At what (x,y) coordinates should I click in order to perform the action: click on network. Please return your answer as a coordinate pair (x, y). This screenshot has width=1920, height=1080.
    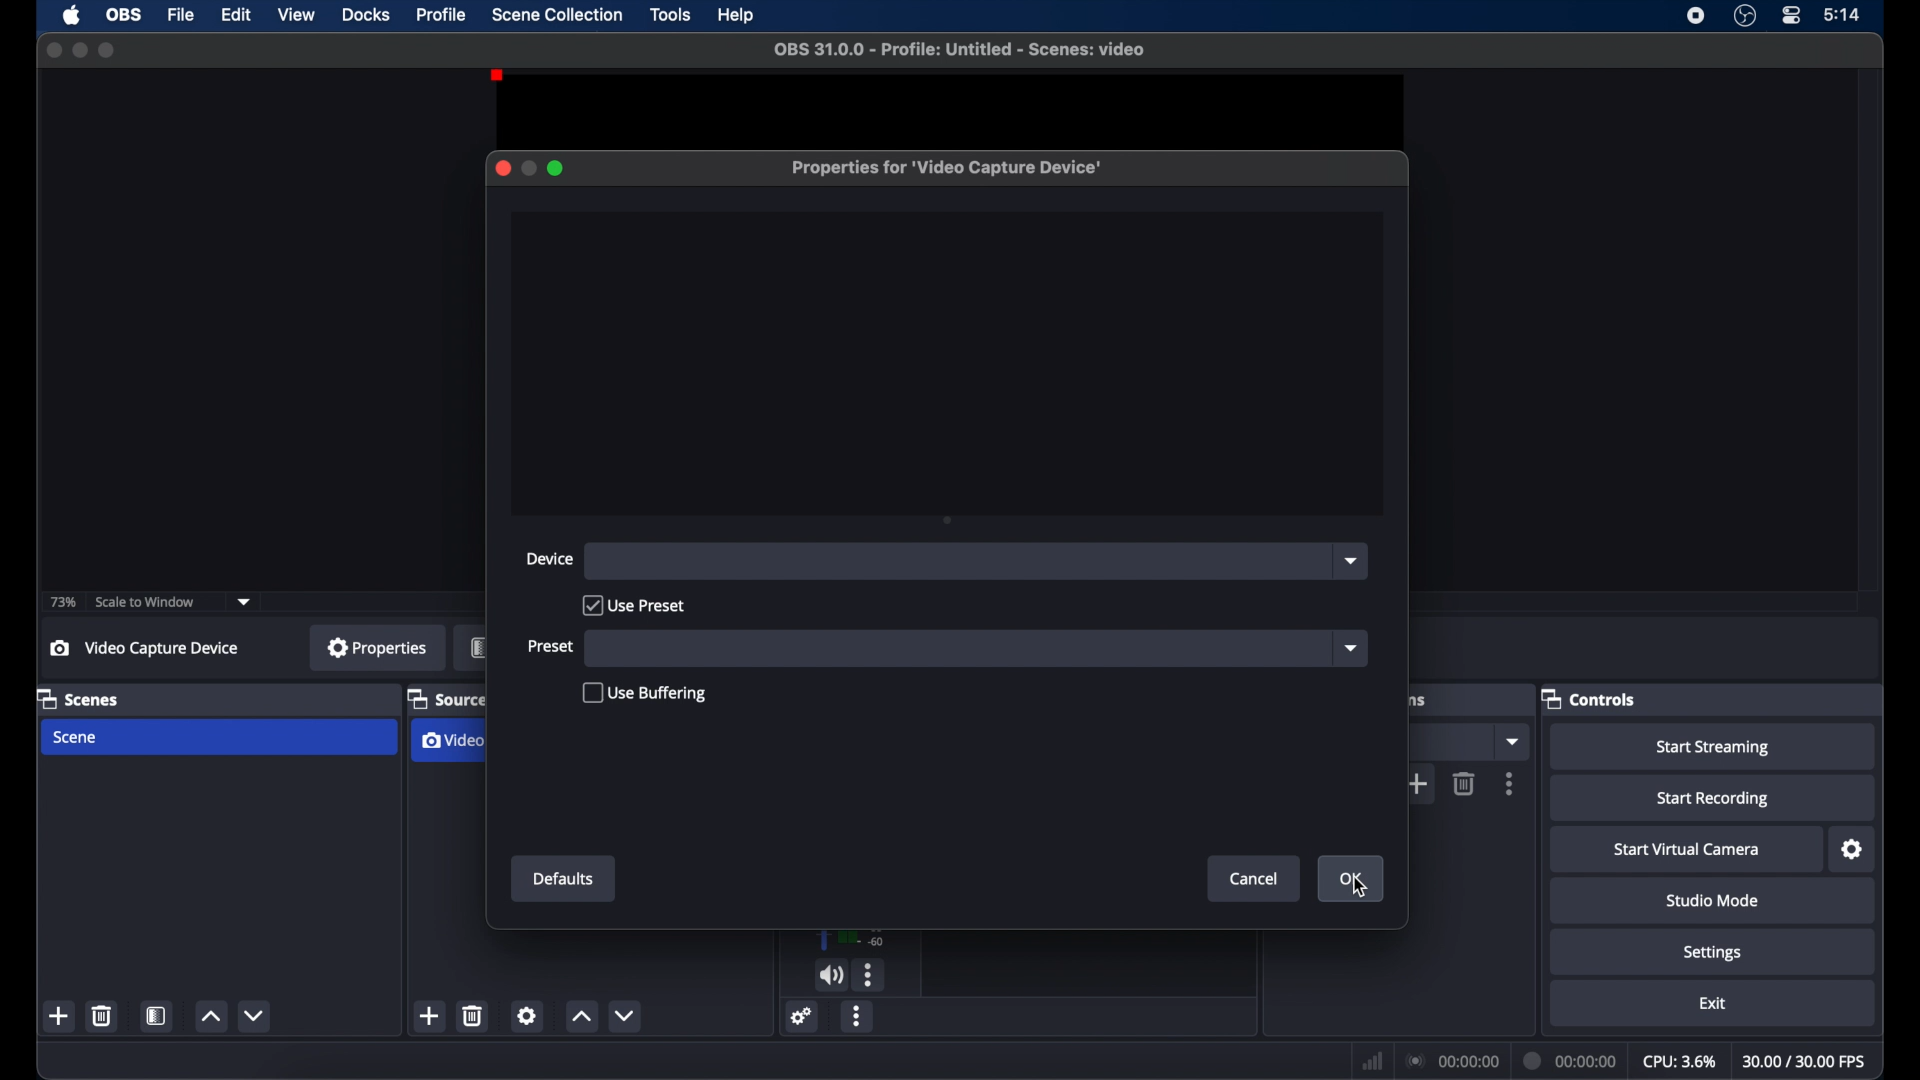
    Looking at the image, I should click on (1370, 1061).